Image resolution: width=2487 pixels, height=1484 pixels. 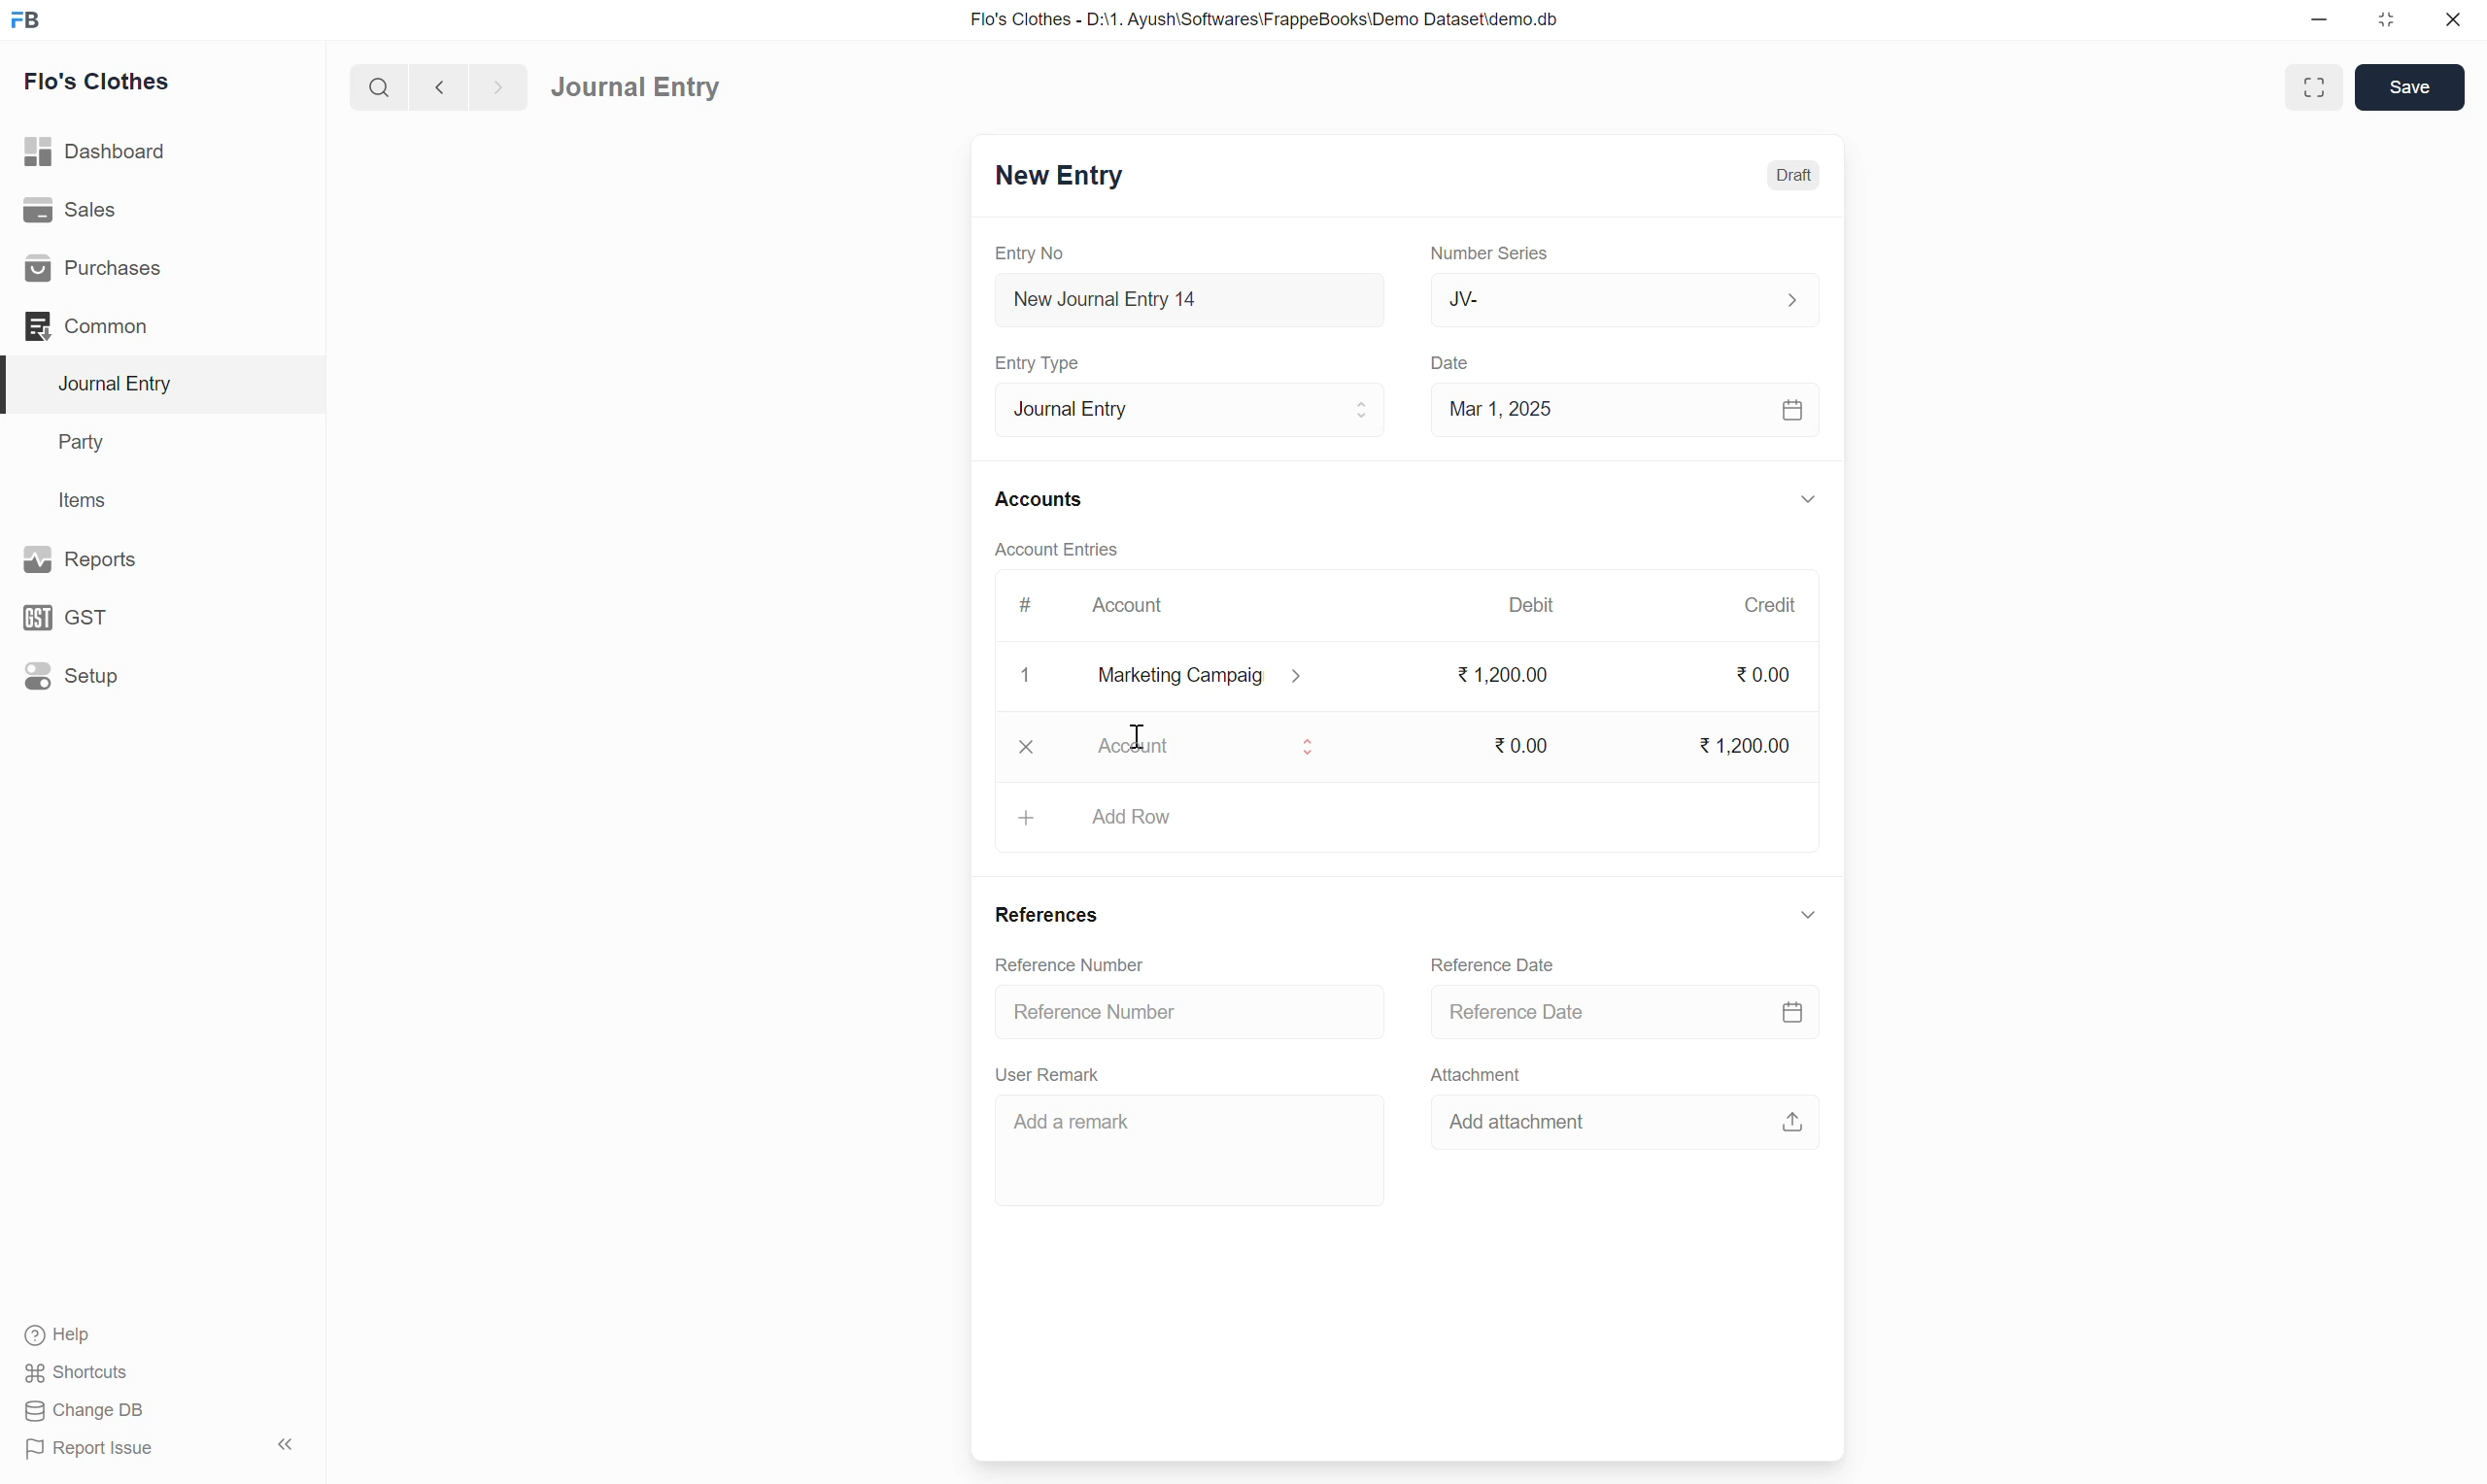 I want to click on Reference Number, so click(x=1152, y=967).